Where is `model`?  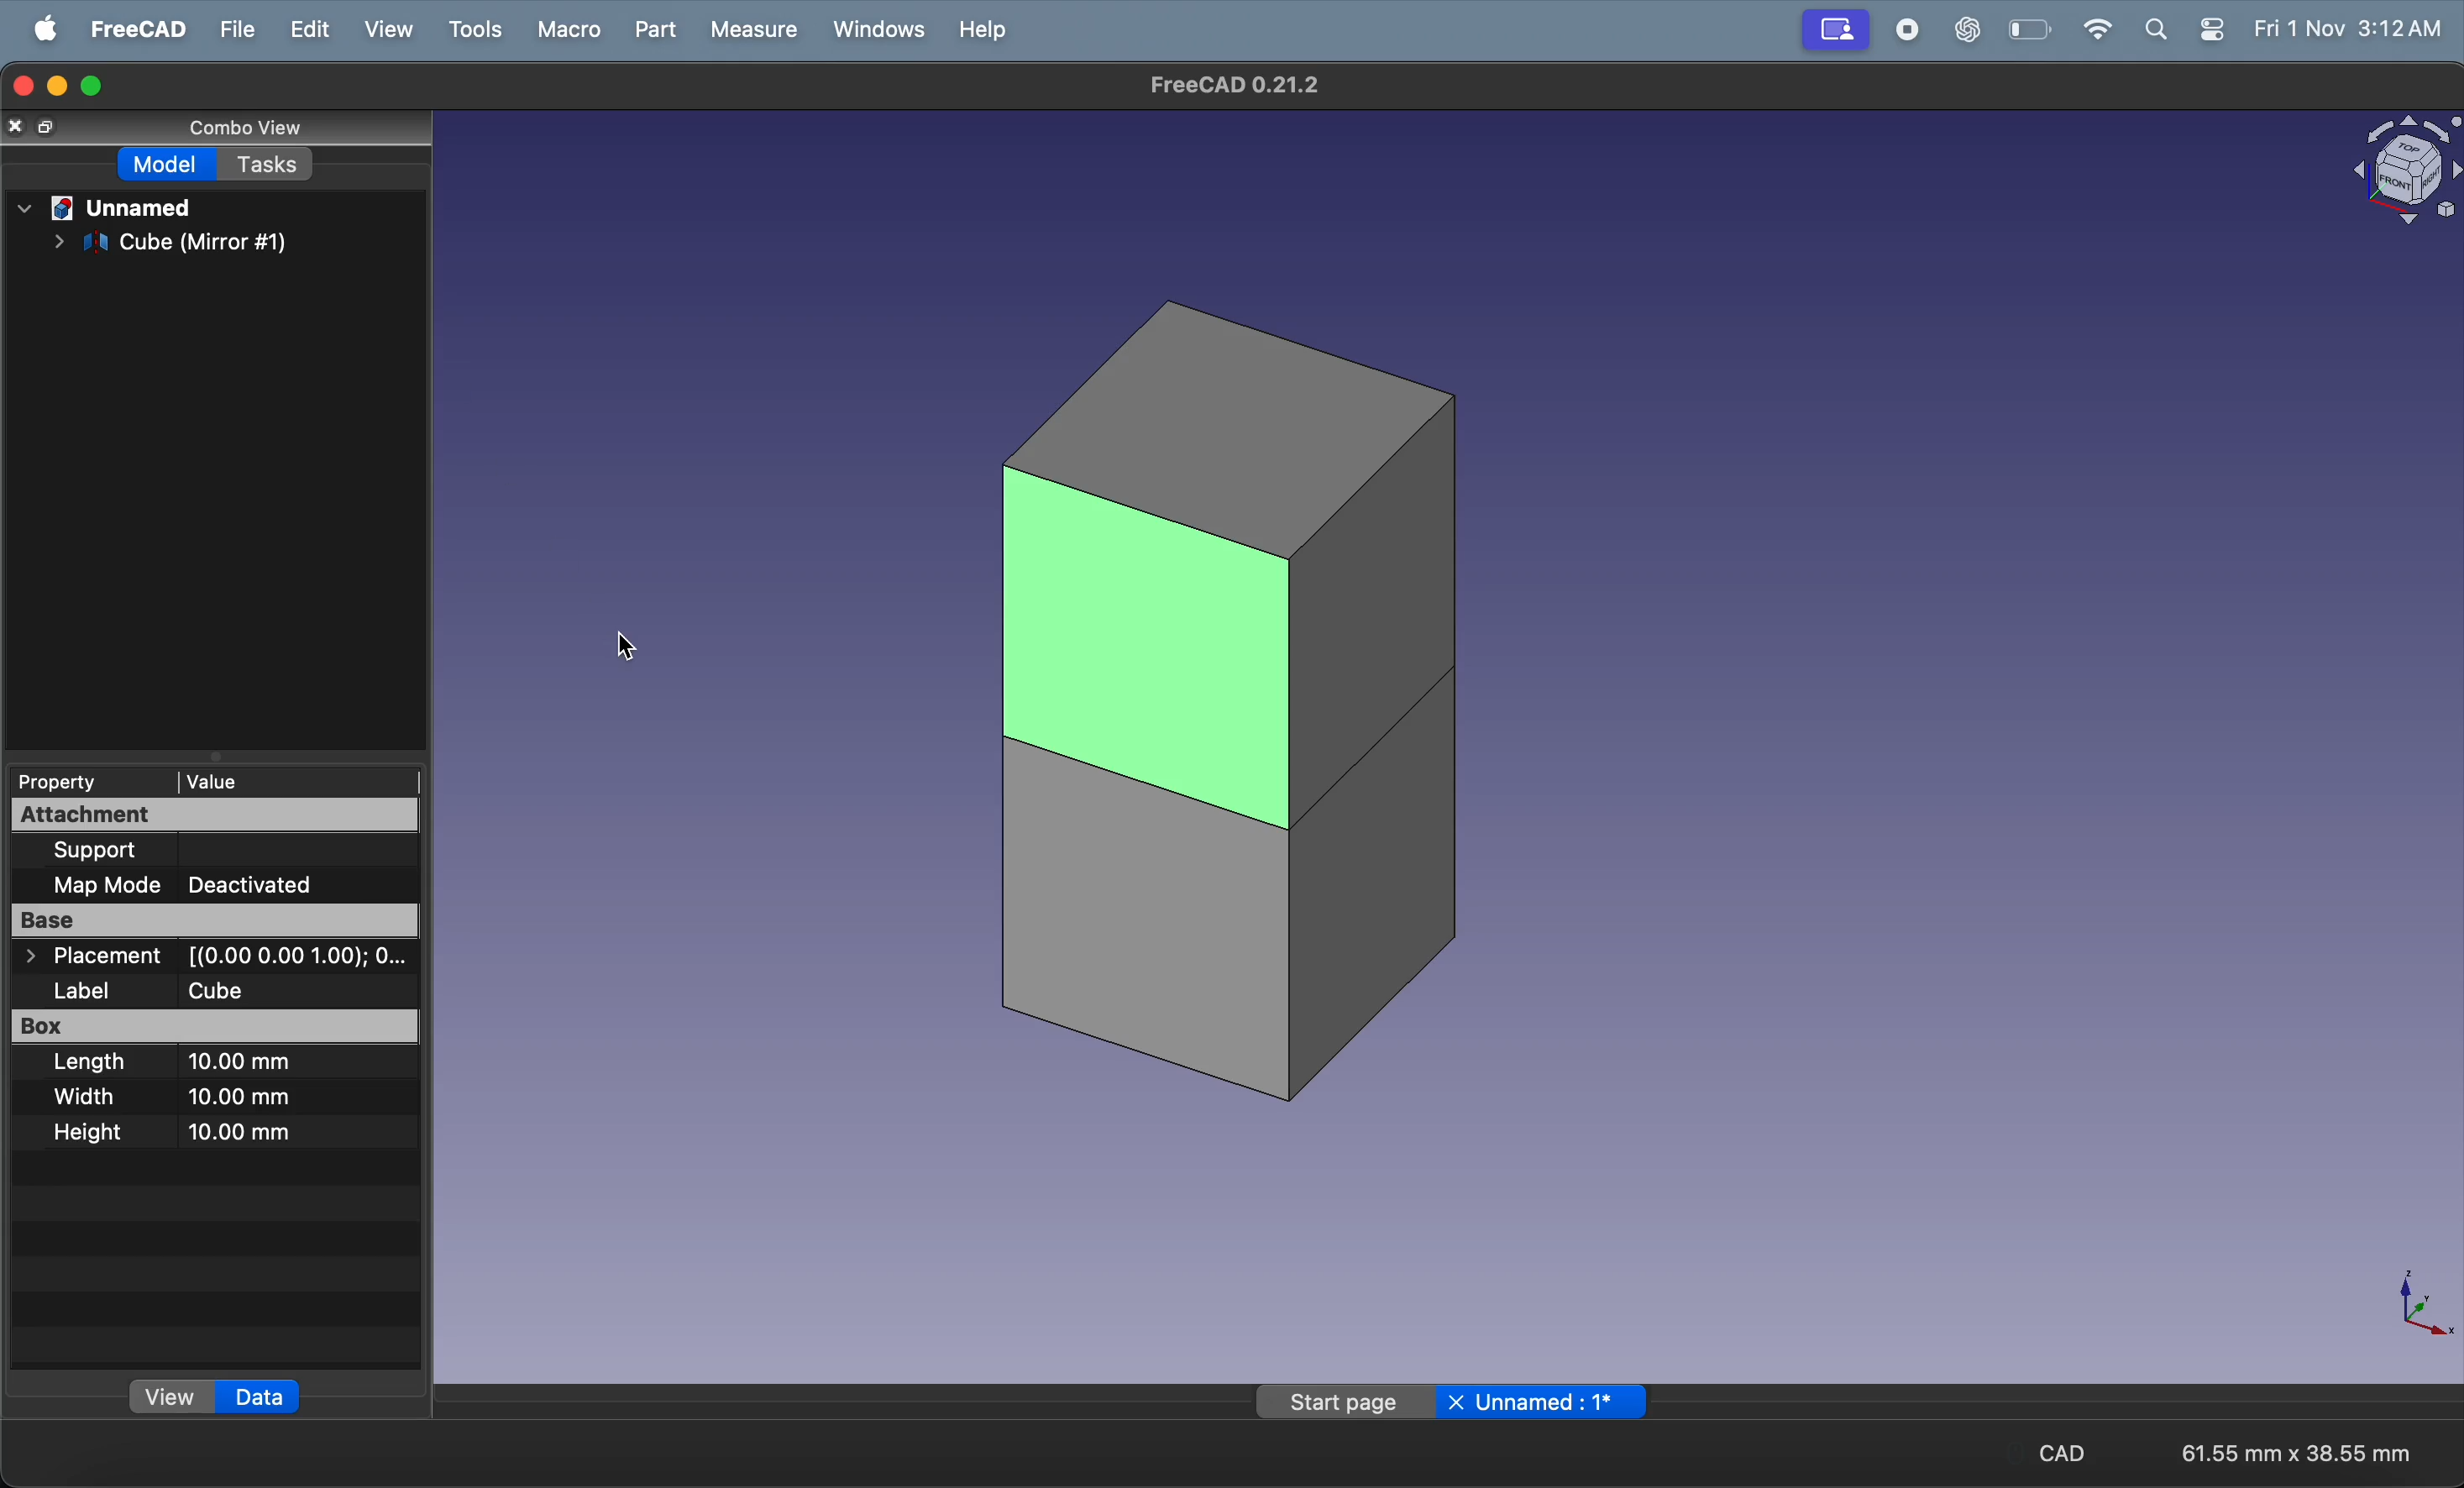
model is located at coordinates (165, 164).